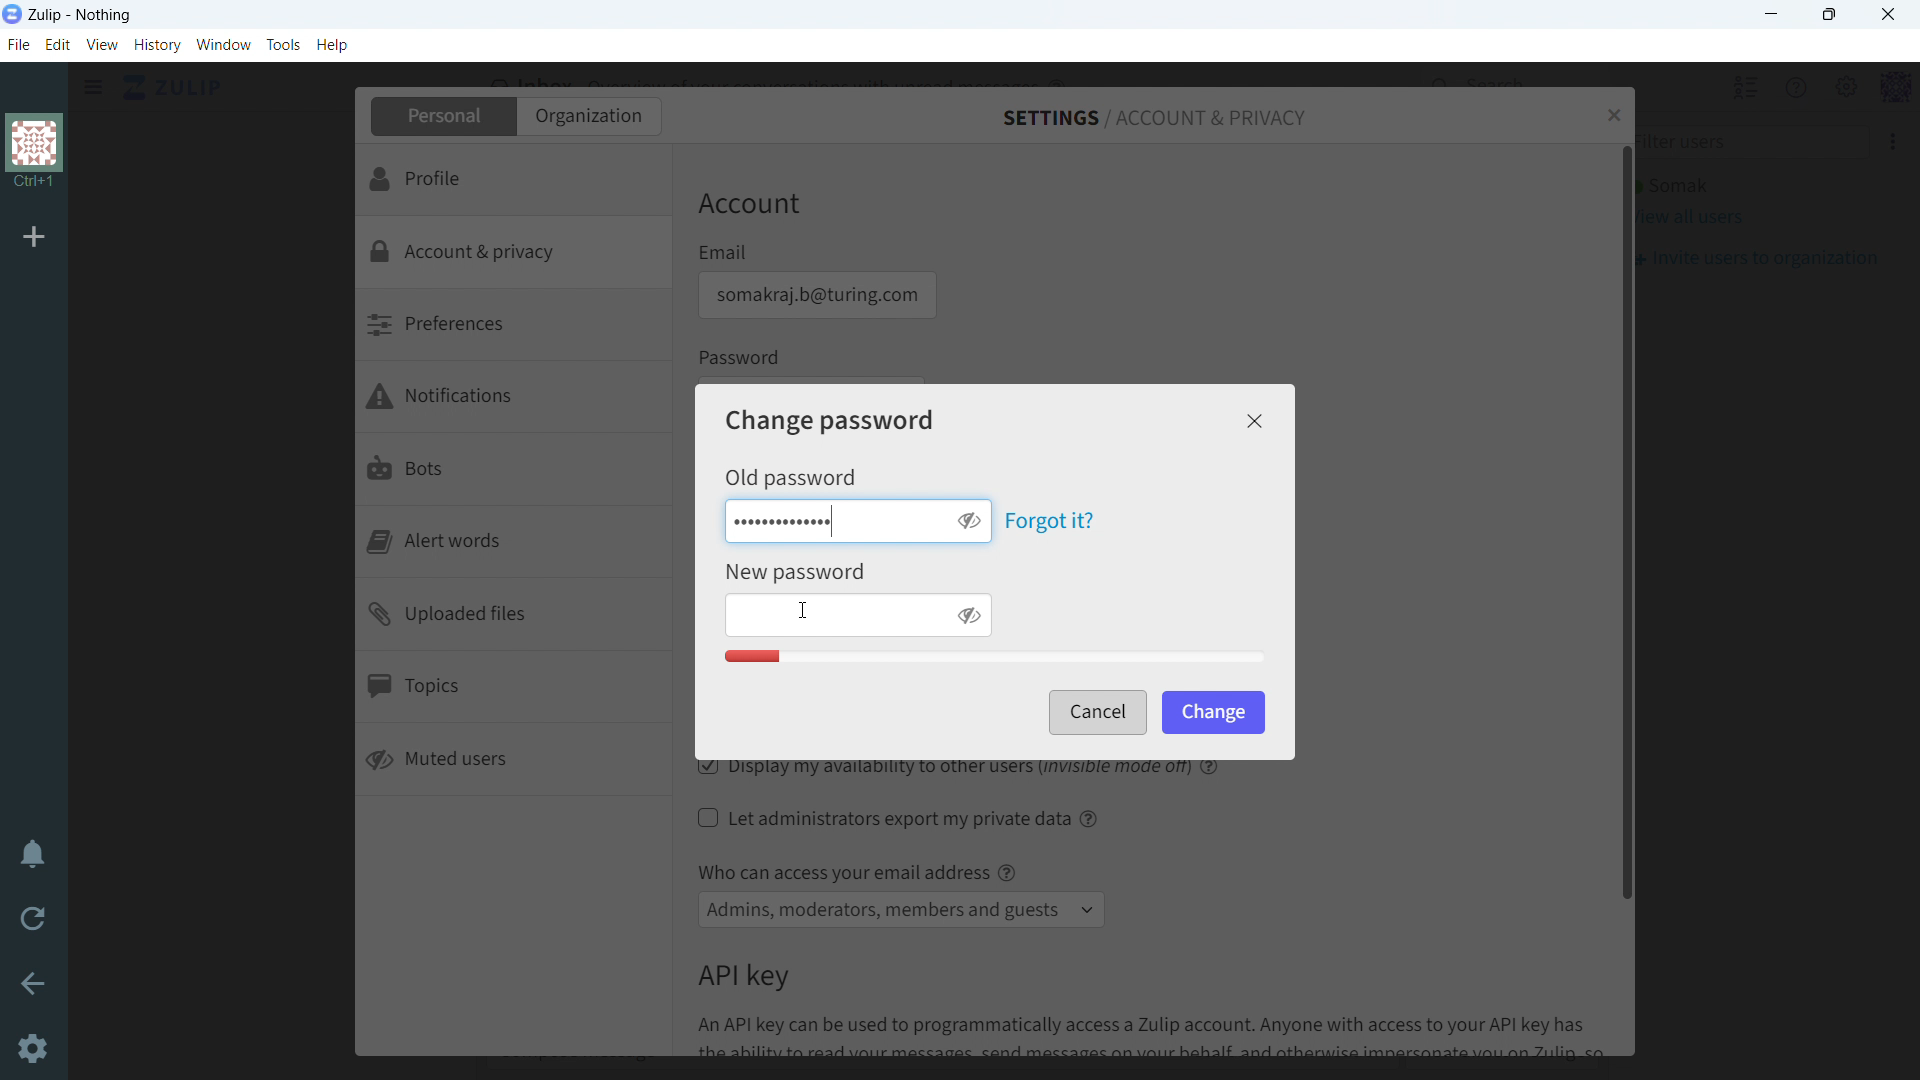 This screenshot has width=1920, height=1080. I want to click on title, so click(81, 15).